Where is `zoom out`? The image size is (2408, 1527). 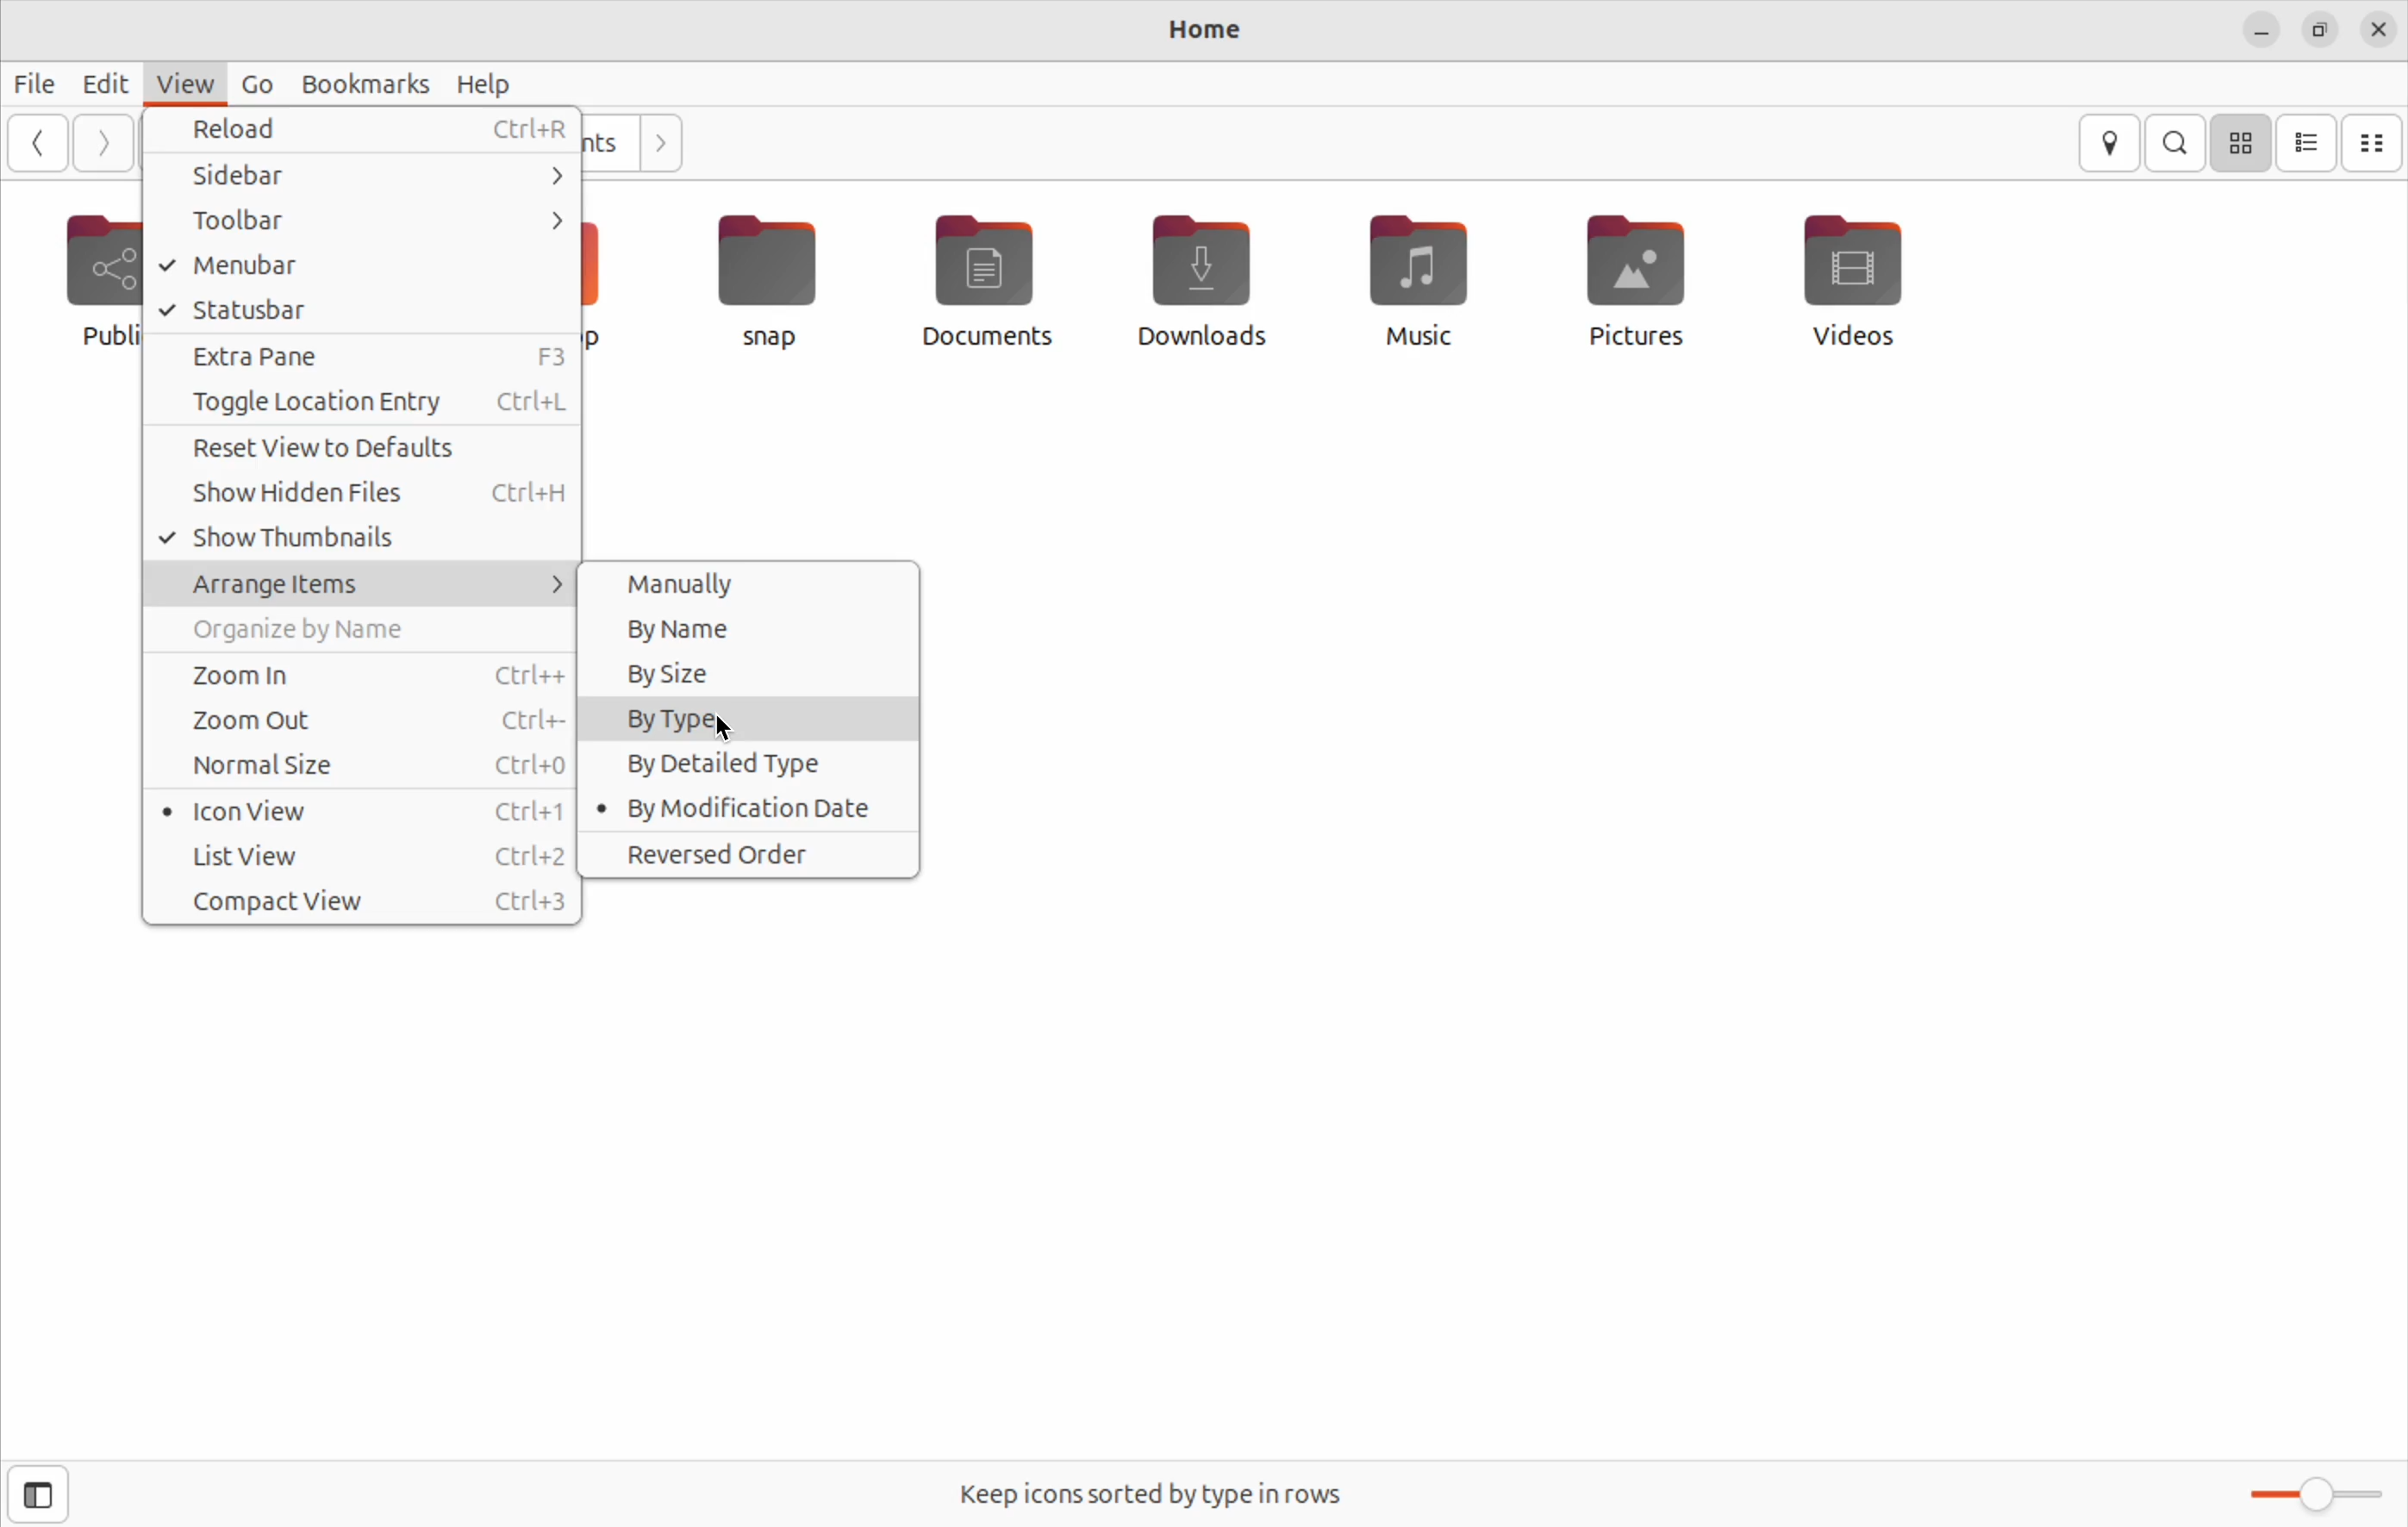 zoom out is located at coordinates (360, 722).